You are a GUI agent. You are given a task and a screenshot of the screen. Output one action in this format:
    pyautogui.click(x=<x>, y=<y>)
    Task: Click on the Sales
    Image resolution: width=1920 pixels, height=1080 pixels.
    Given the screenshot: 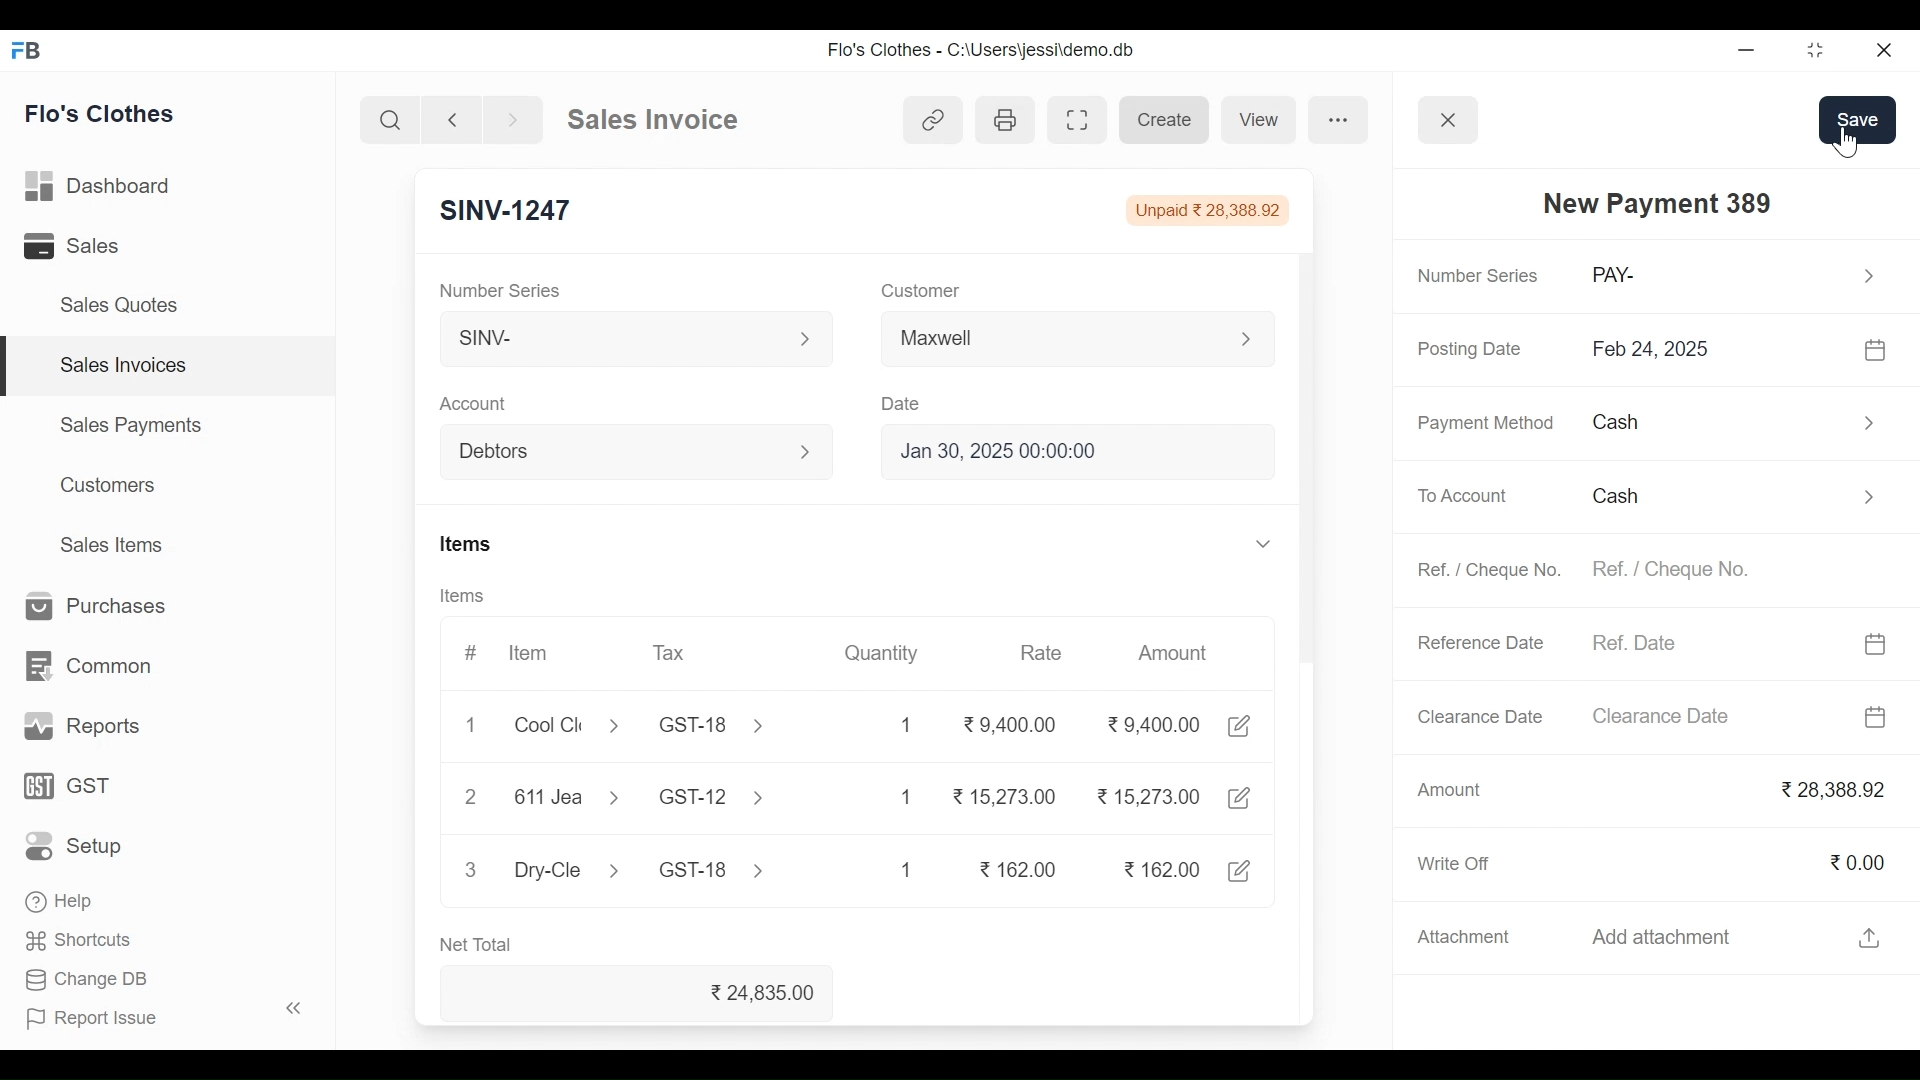 What is the action you would take?
    pyautogui.click(x=76, y=247)
    